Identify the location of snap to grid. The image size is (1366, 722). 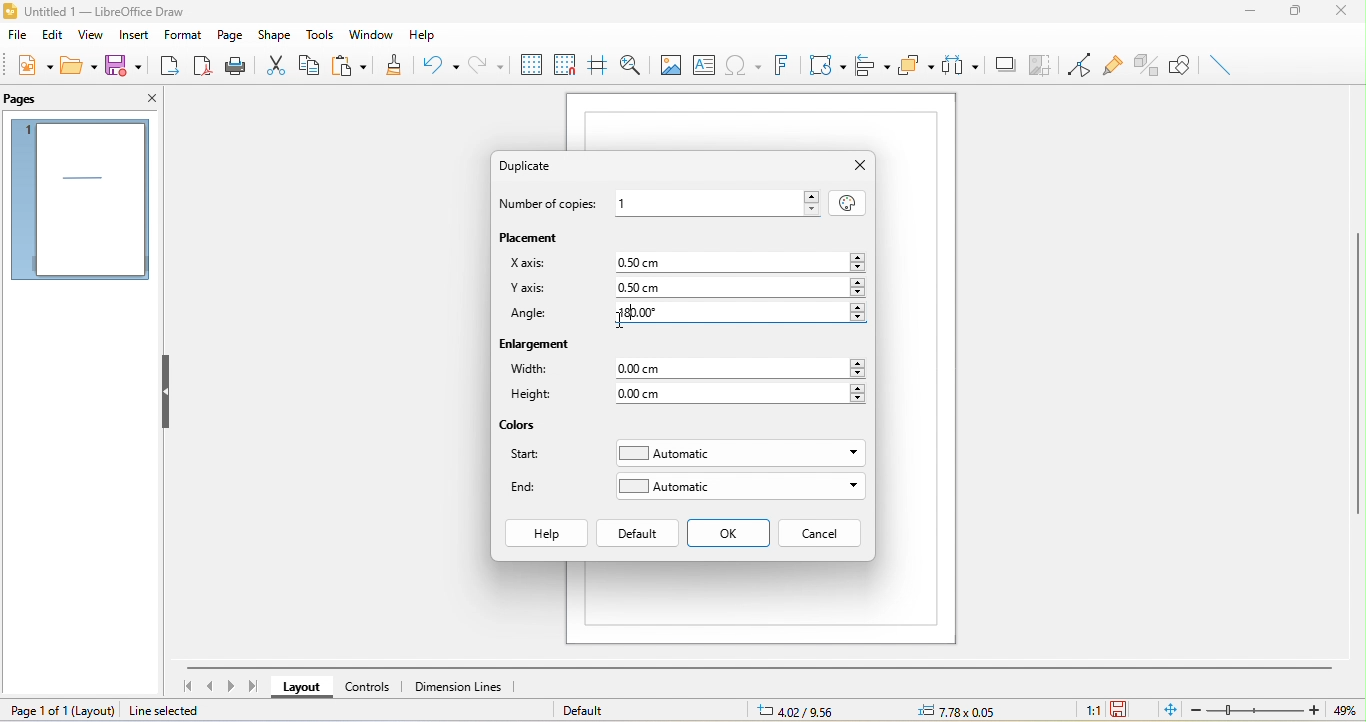
(564, 62).